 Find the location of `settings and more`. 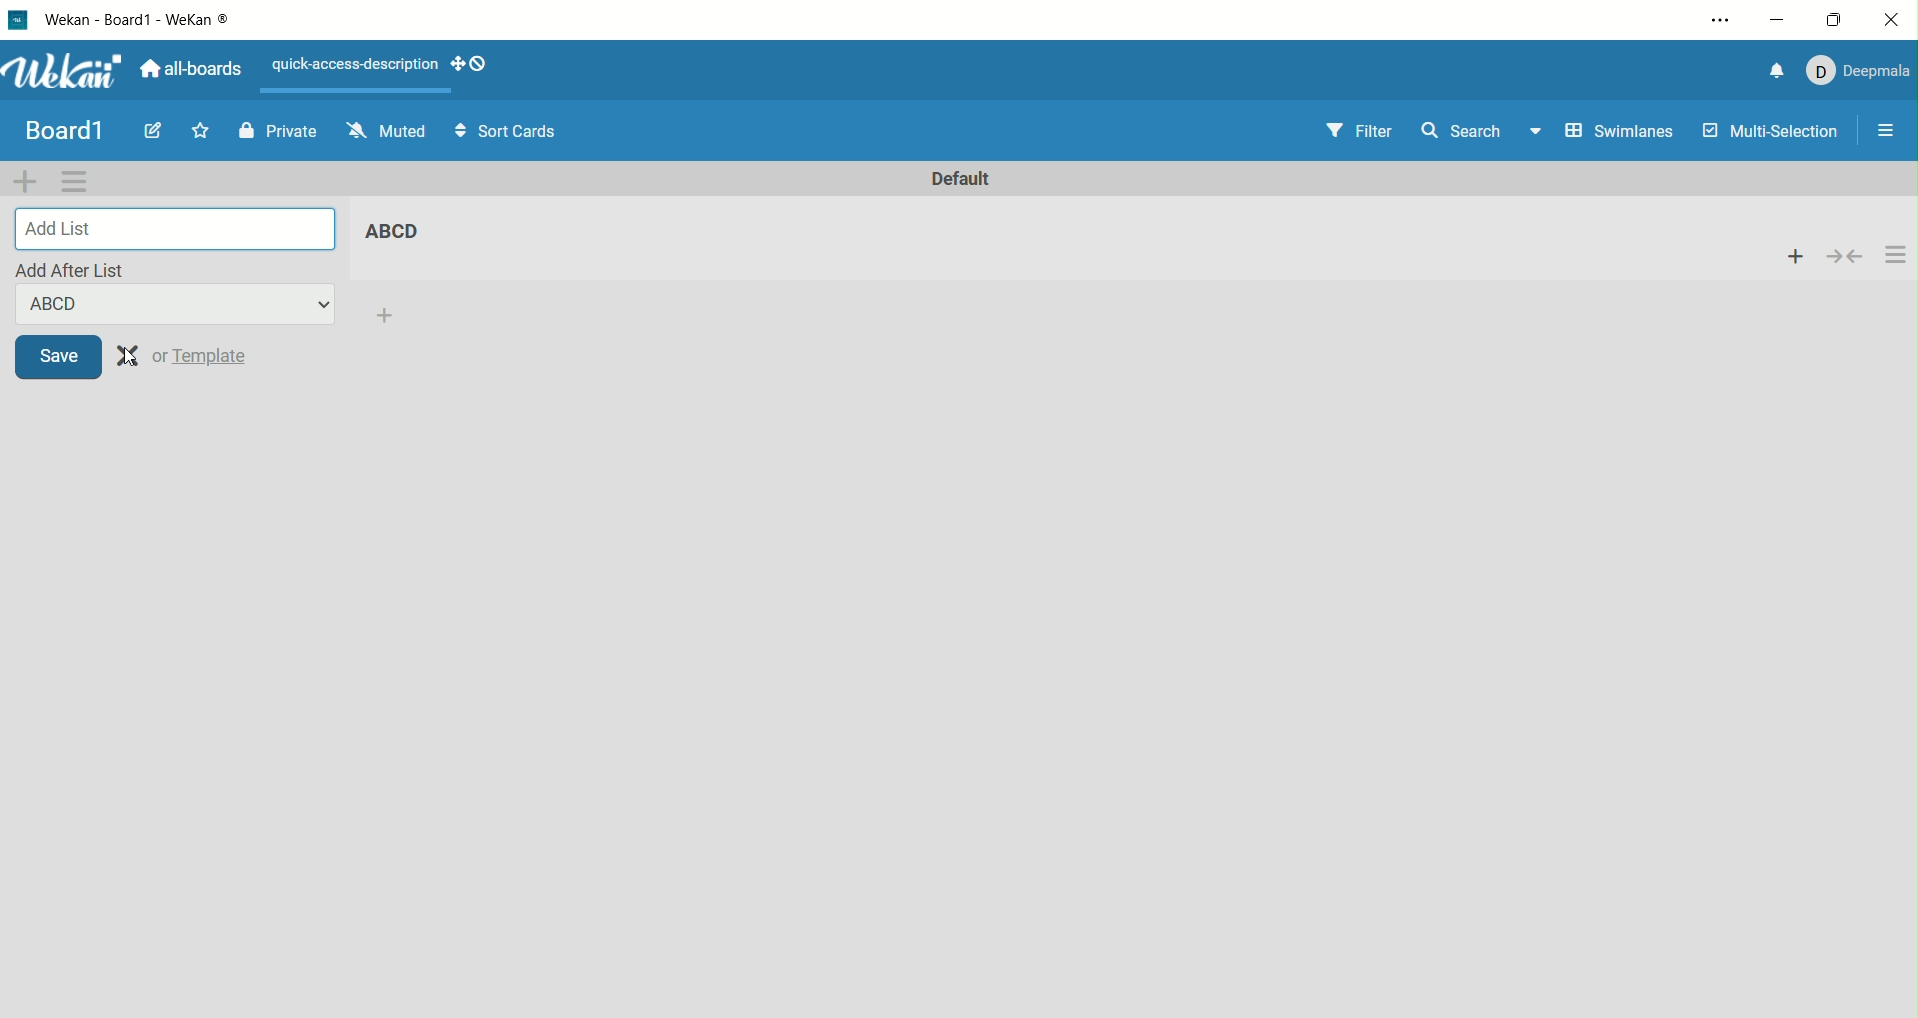

settings and more is located at coordinates (1720, 20).